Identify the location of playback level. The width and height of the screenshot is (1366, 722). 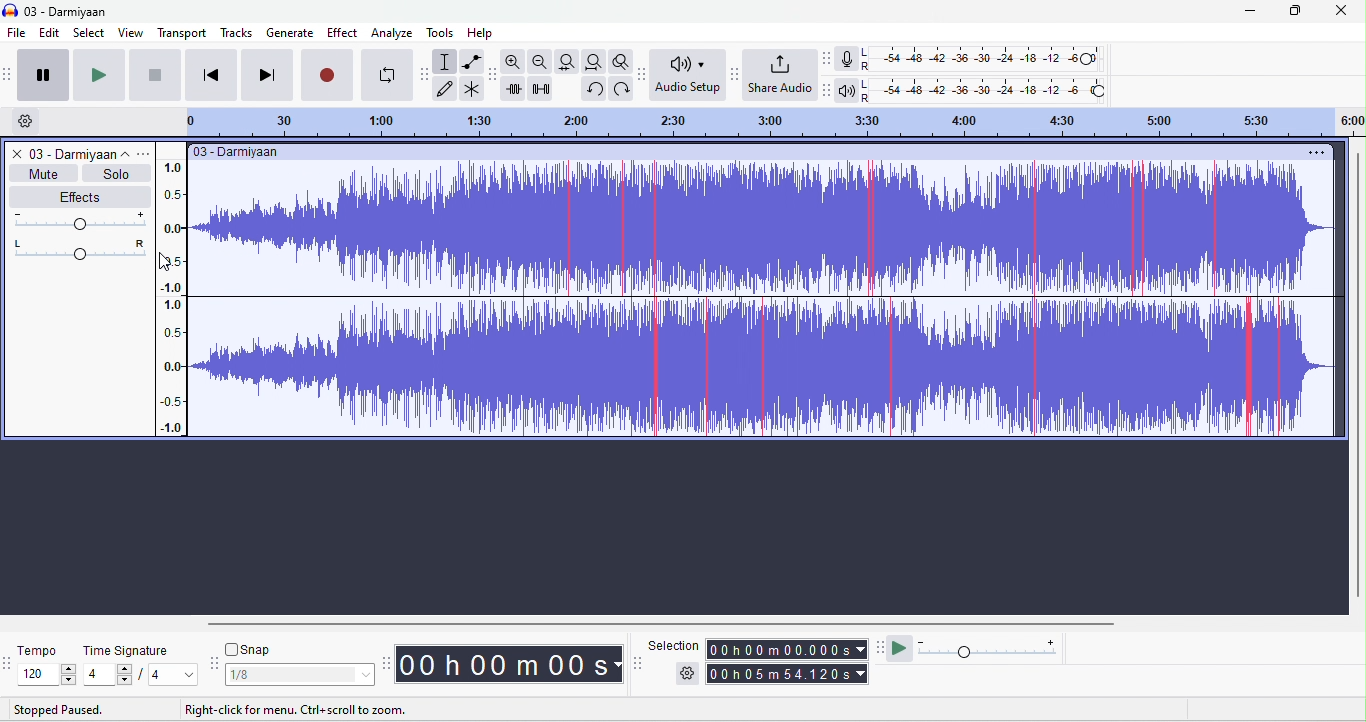
(1001, 92).